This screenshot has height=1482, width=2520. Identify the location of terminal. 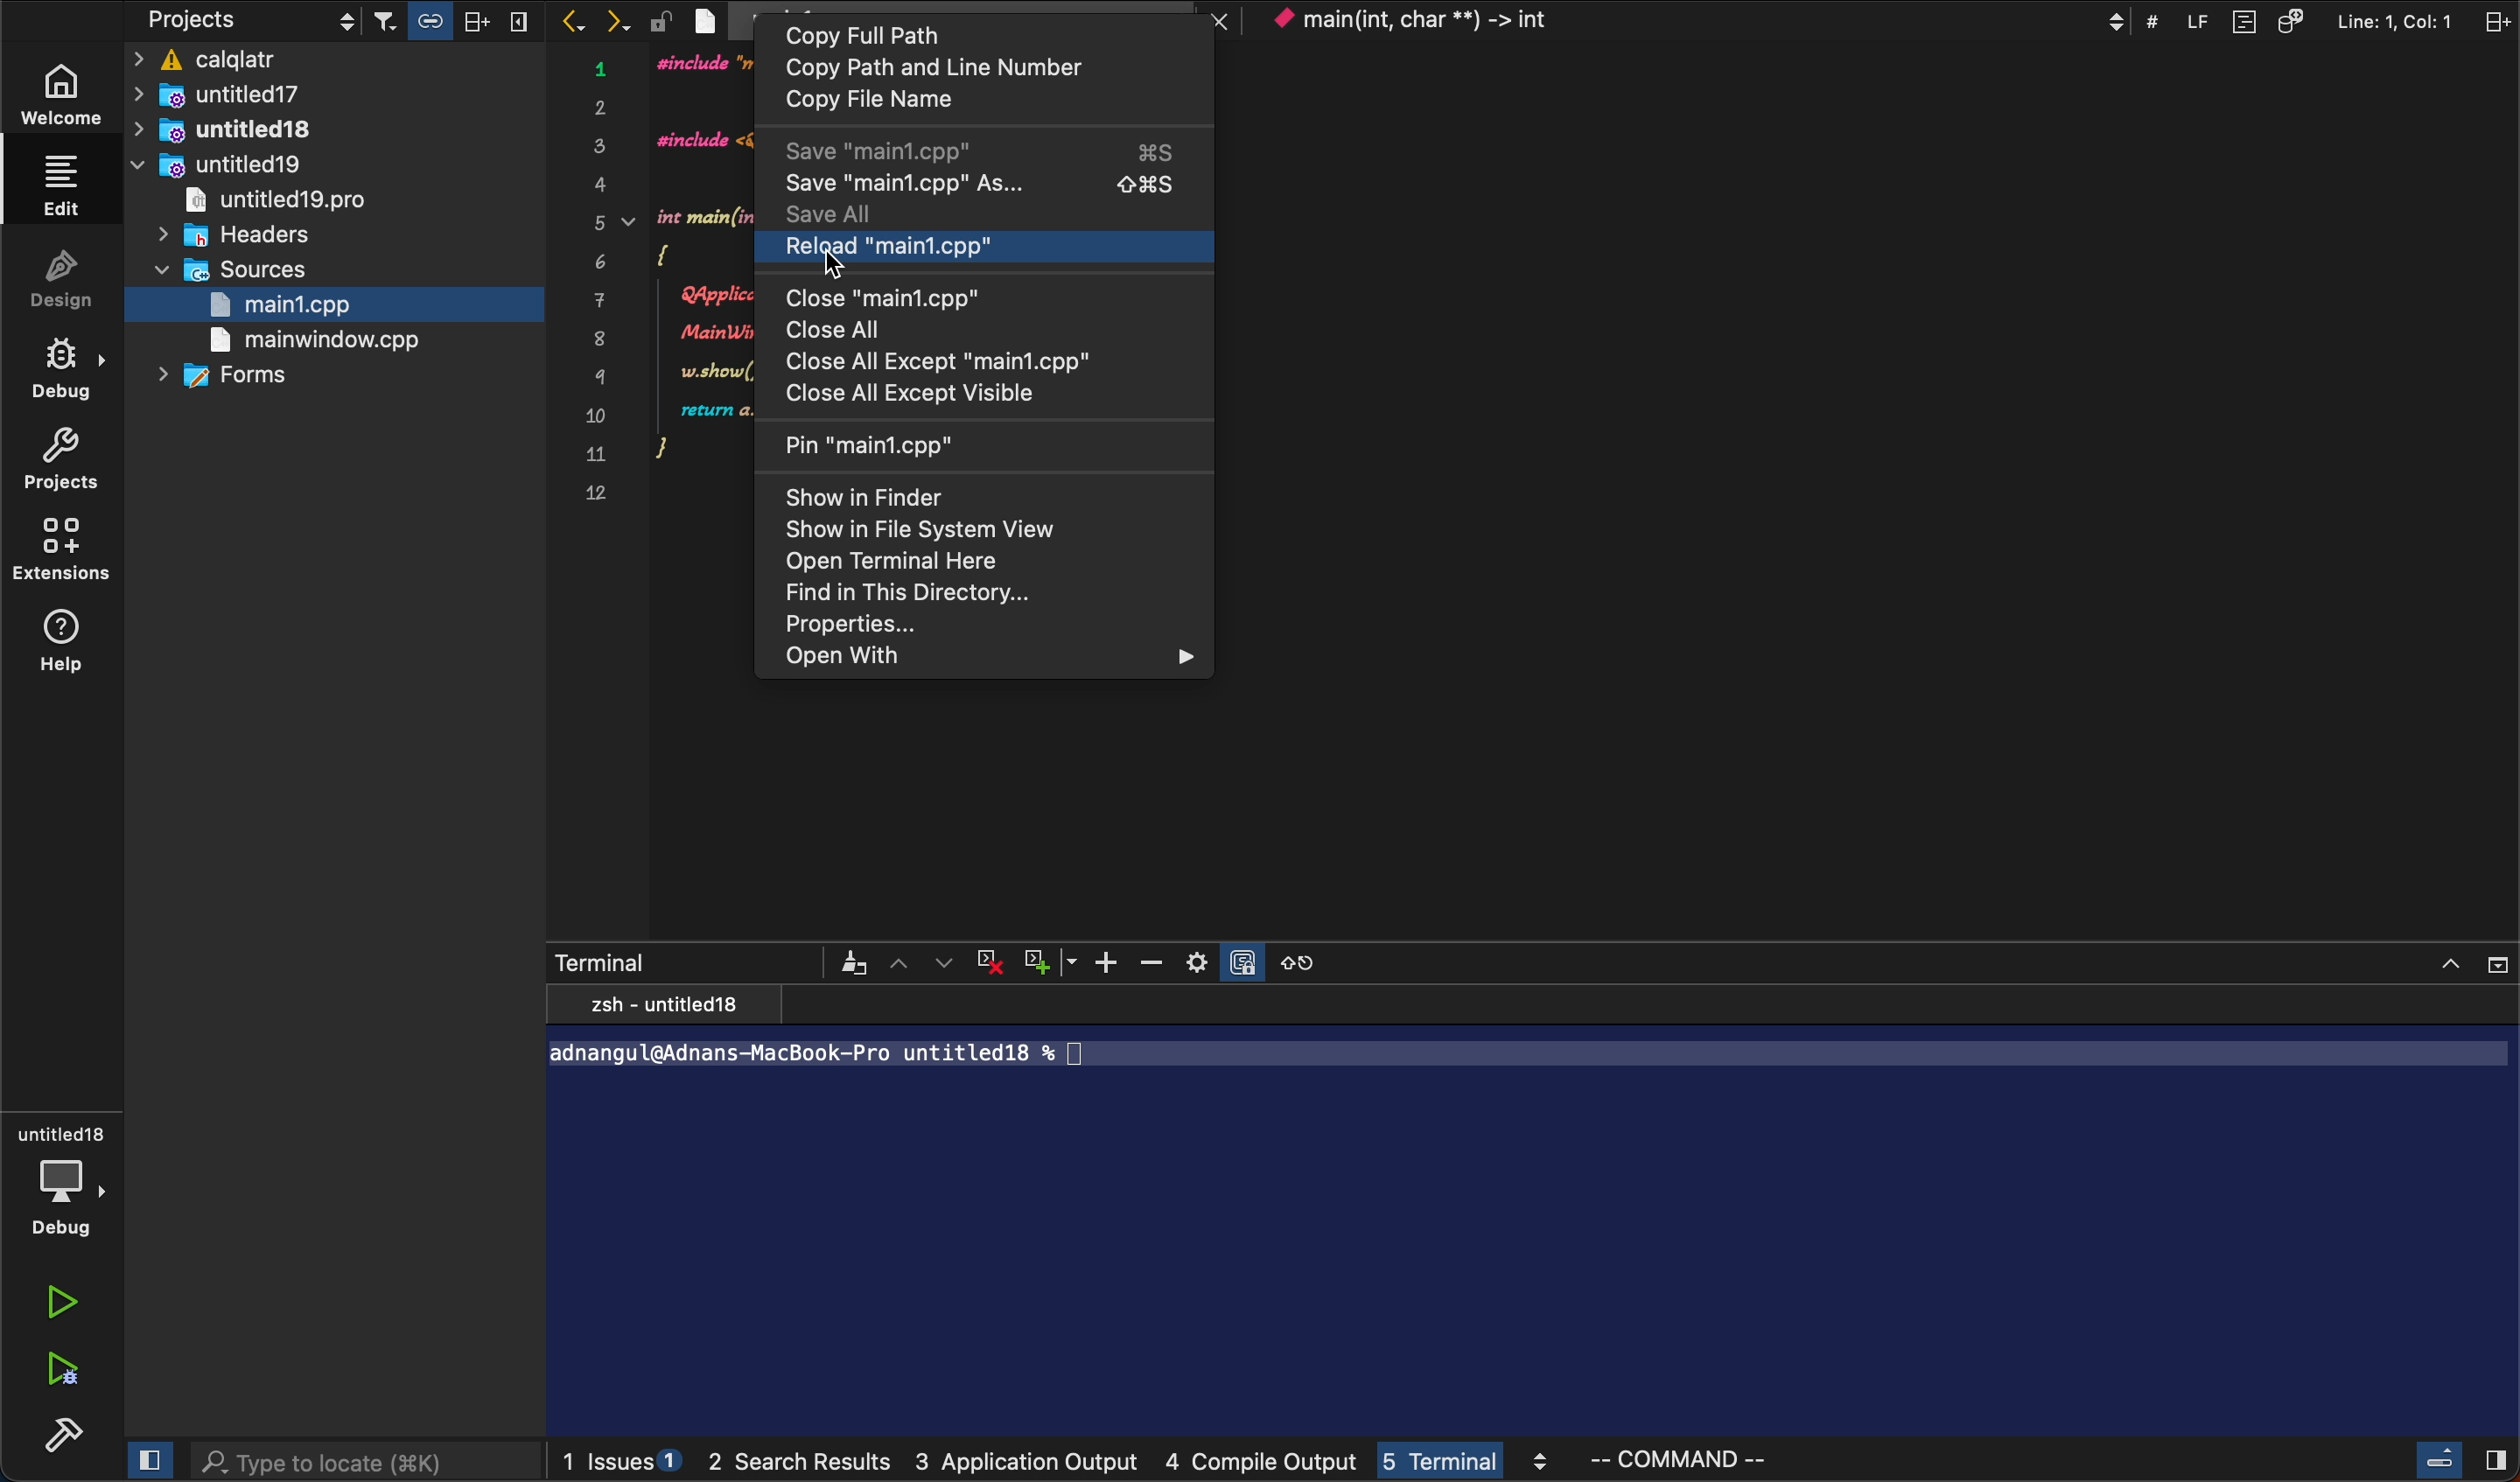
(1533, 1212).